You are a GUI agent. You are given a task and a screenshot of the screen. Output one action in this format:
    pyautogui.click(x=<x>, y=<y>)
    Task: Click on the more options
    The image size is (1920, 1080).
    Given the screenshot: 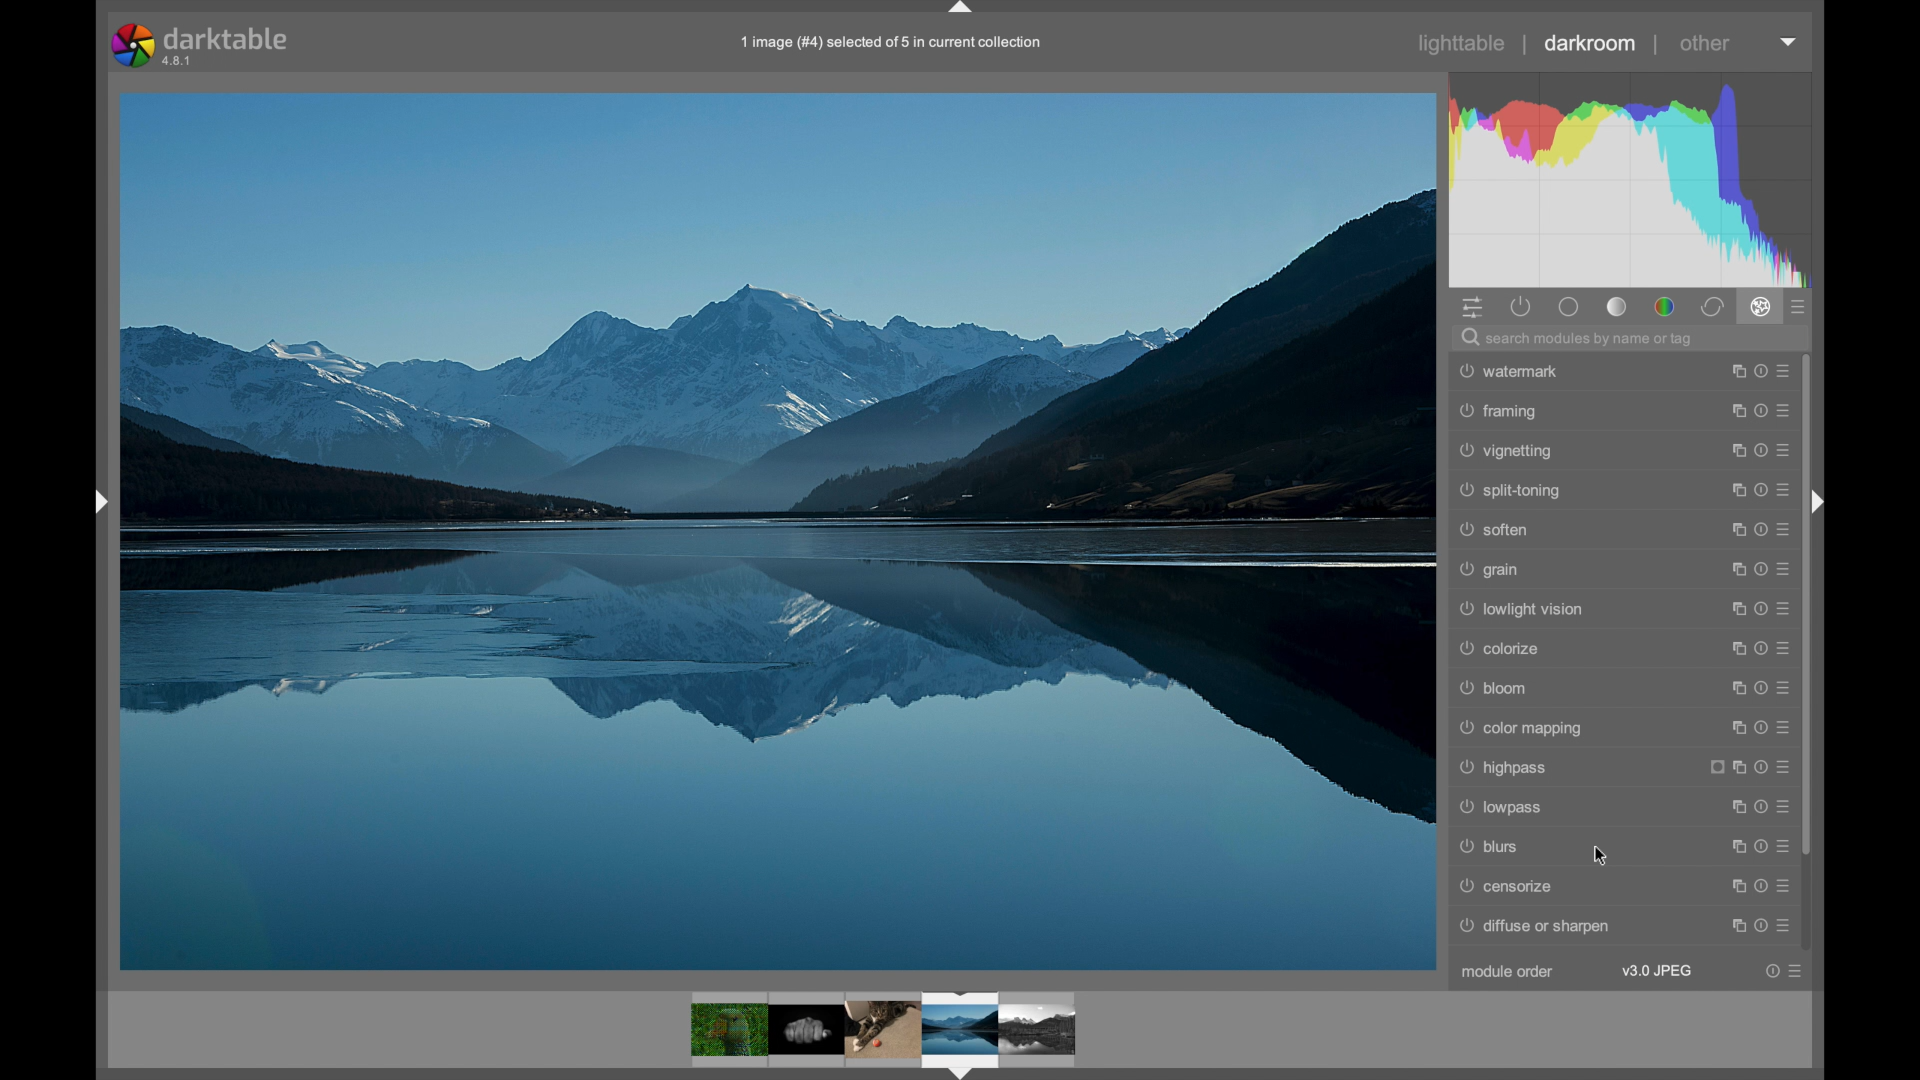 What is the action you would take?
    pyautogui.click(x=1783, y=688)
    